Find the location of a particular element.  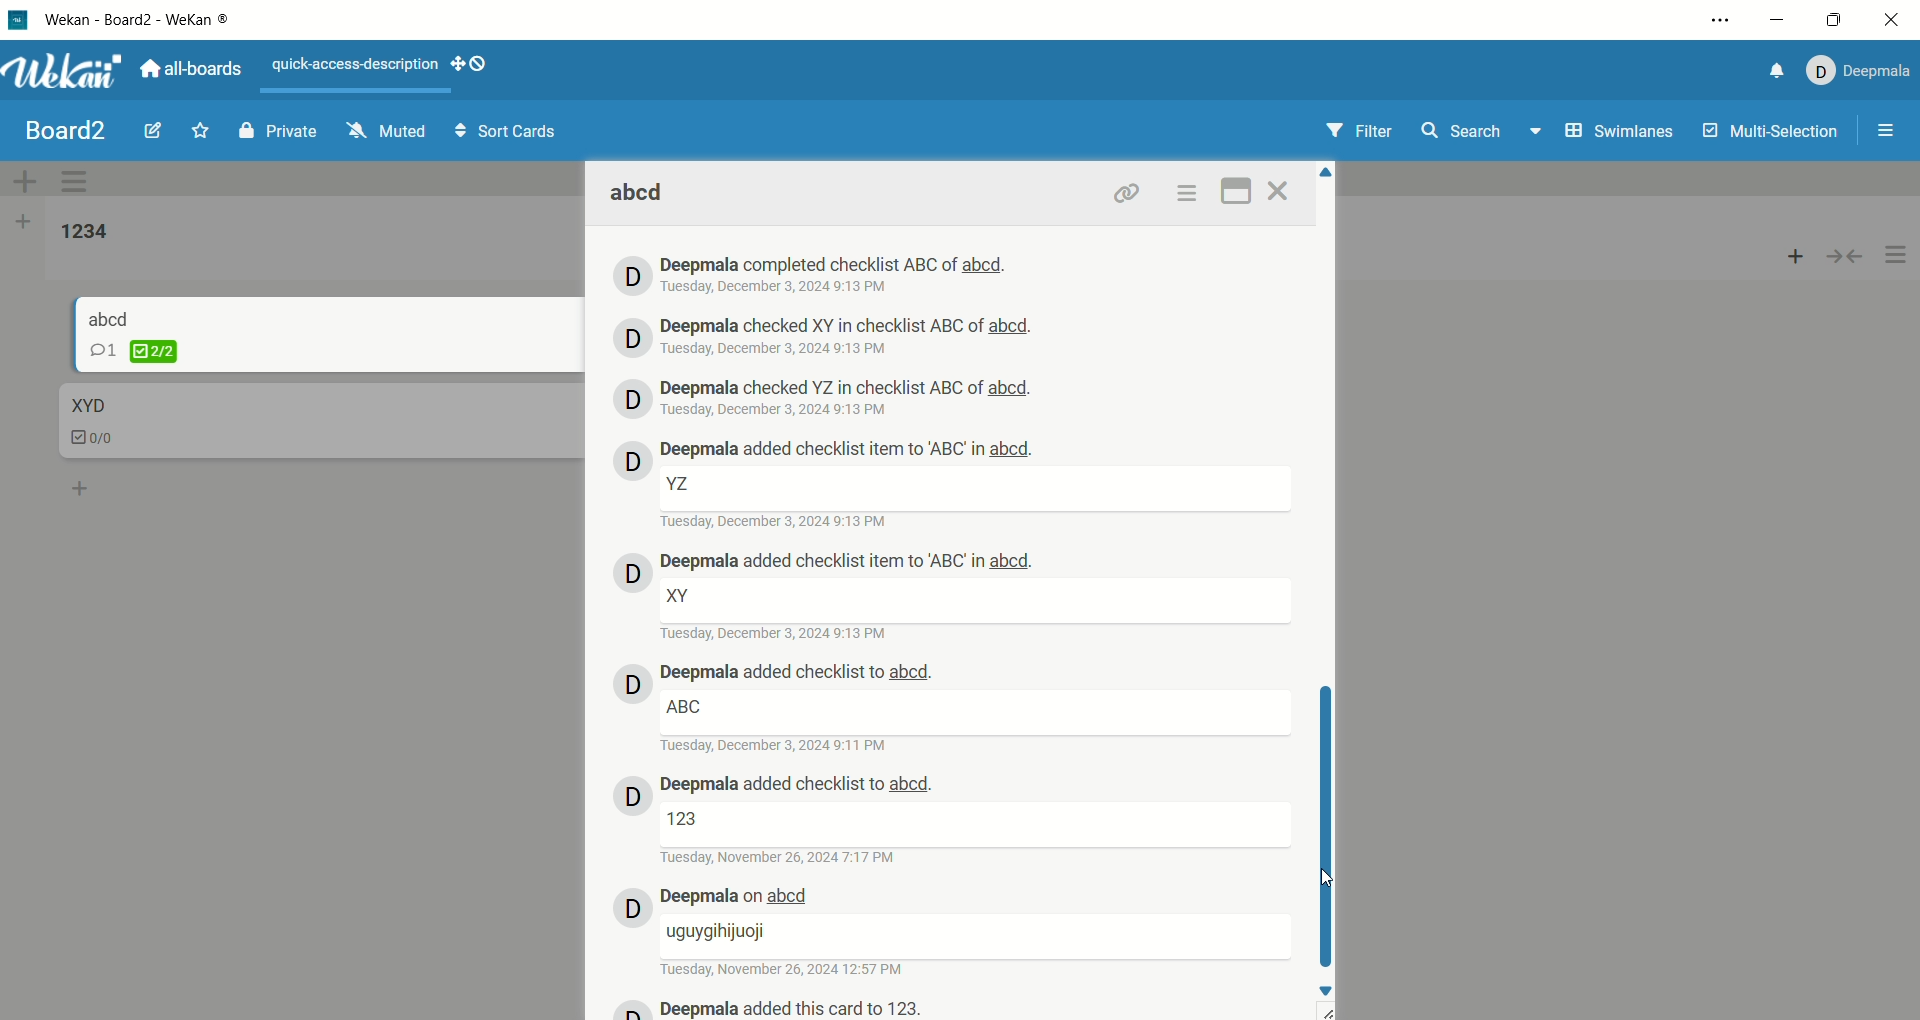

close is located at coordinates (1282, 191).